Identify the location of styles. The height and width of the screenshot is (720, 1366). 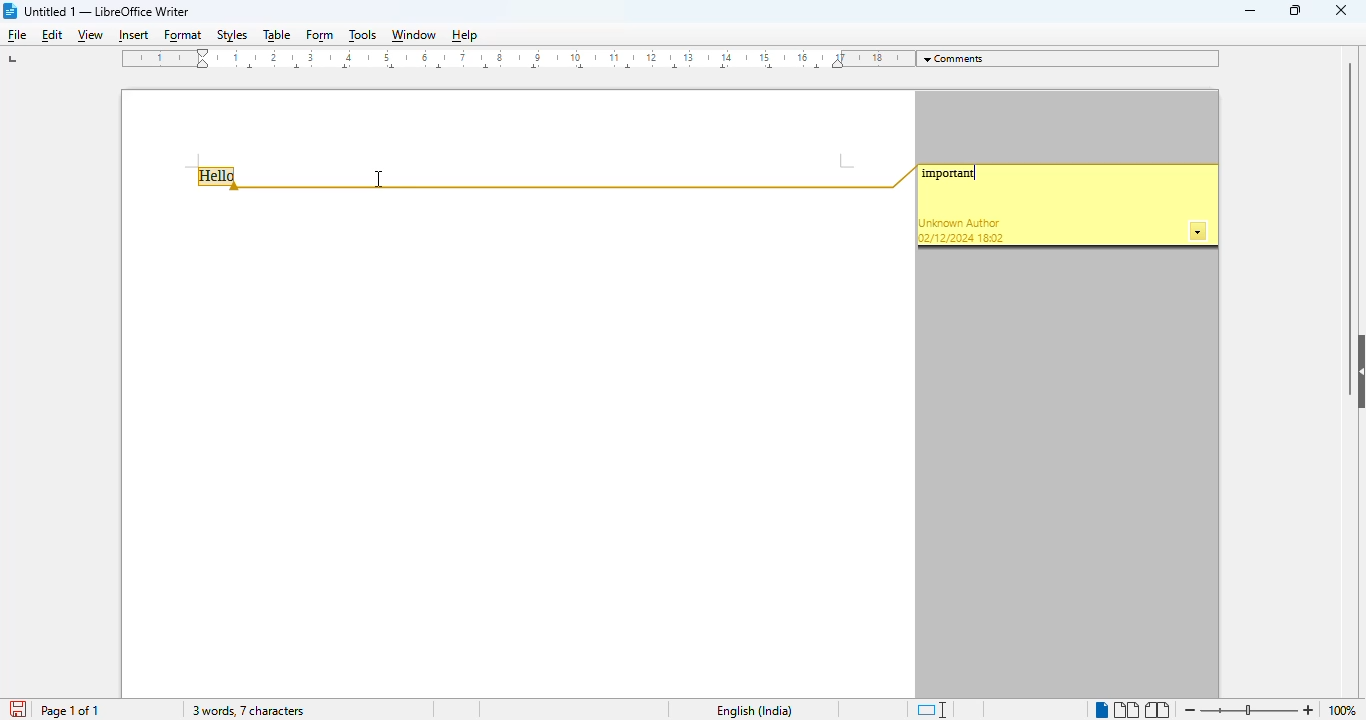
(233, 35).